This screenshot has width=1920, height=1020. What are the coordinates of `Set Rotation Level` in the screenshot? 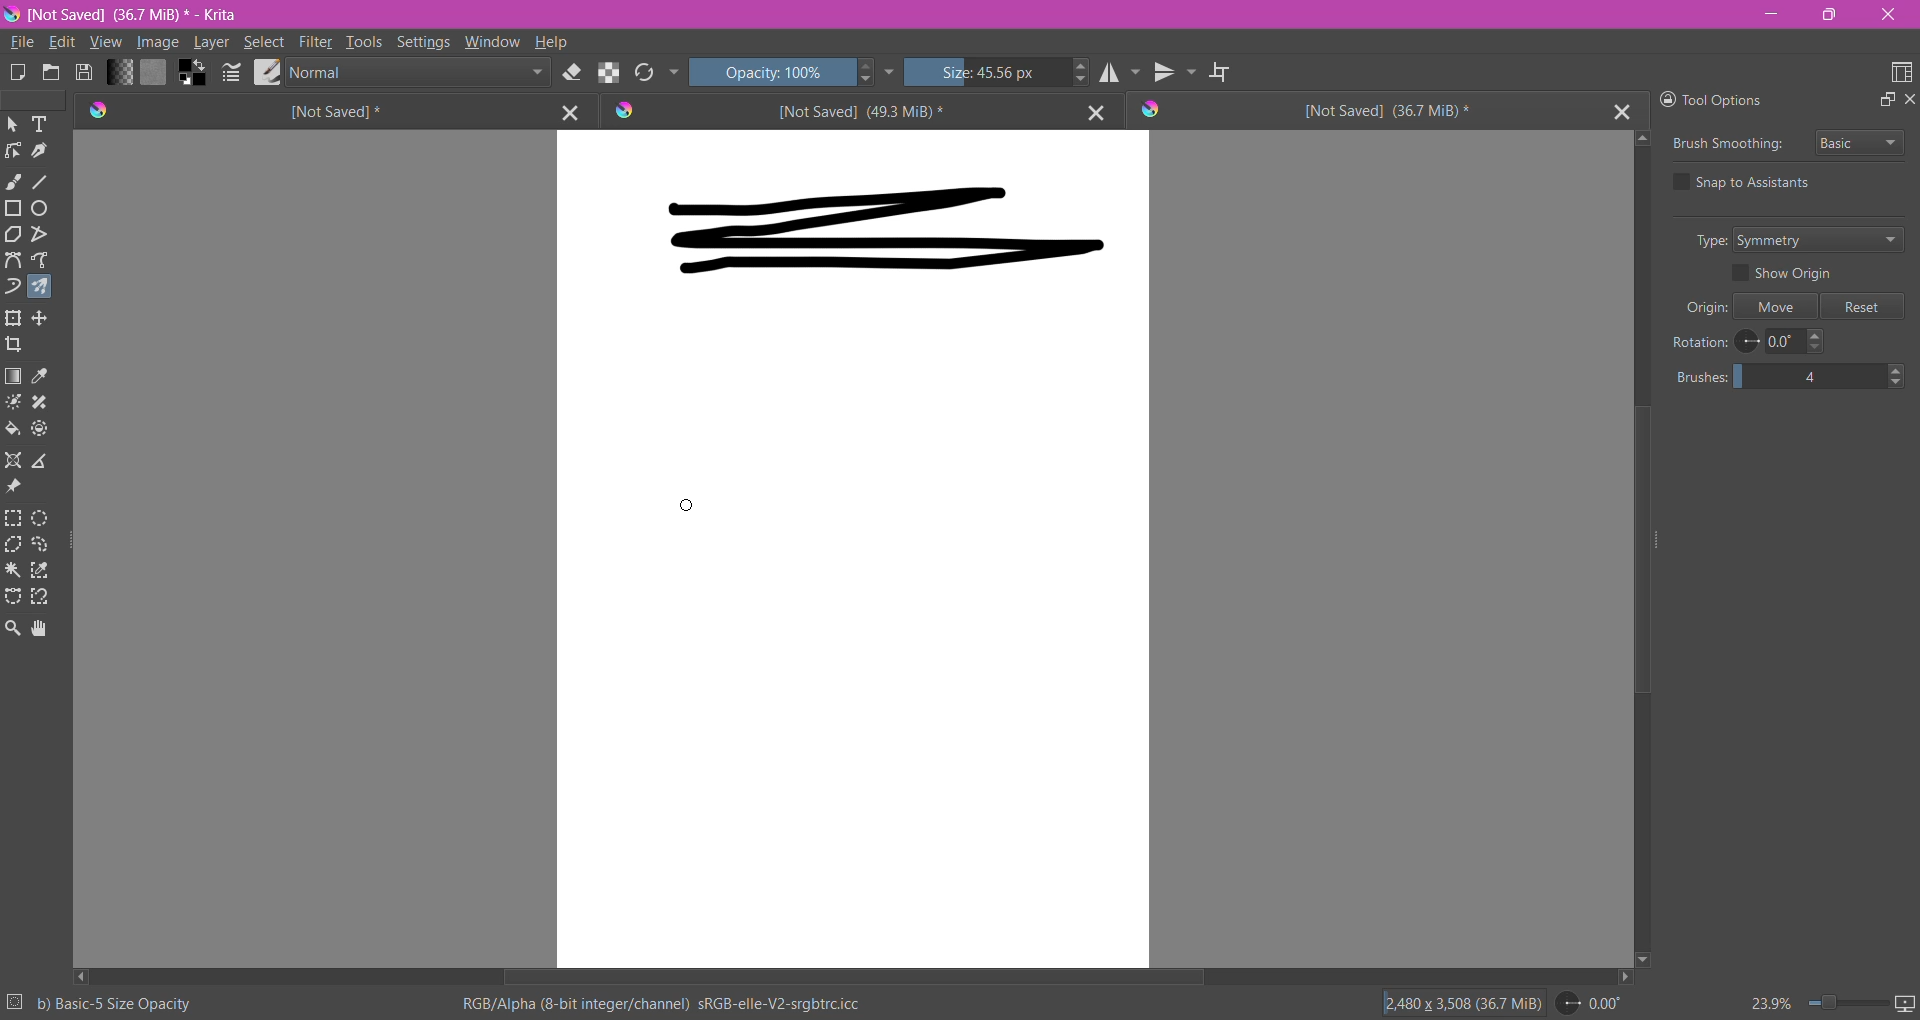 It's located at (1784, 342).